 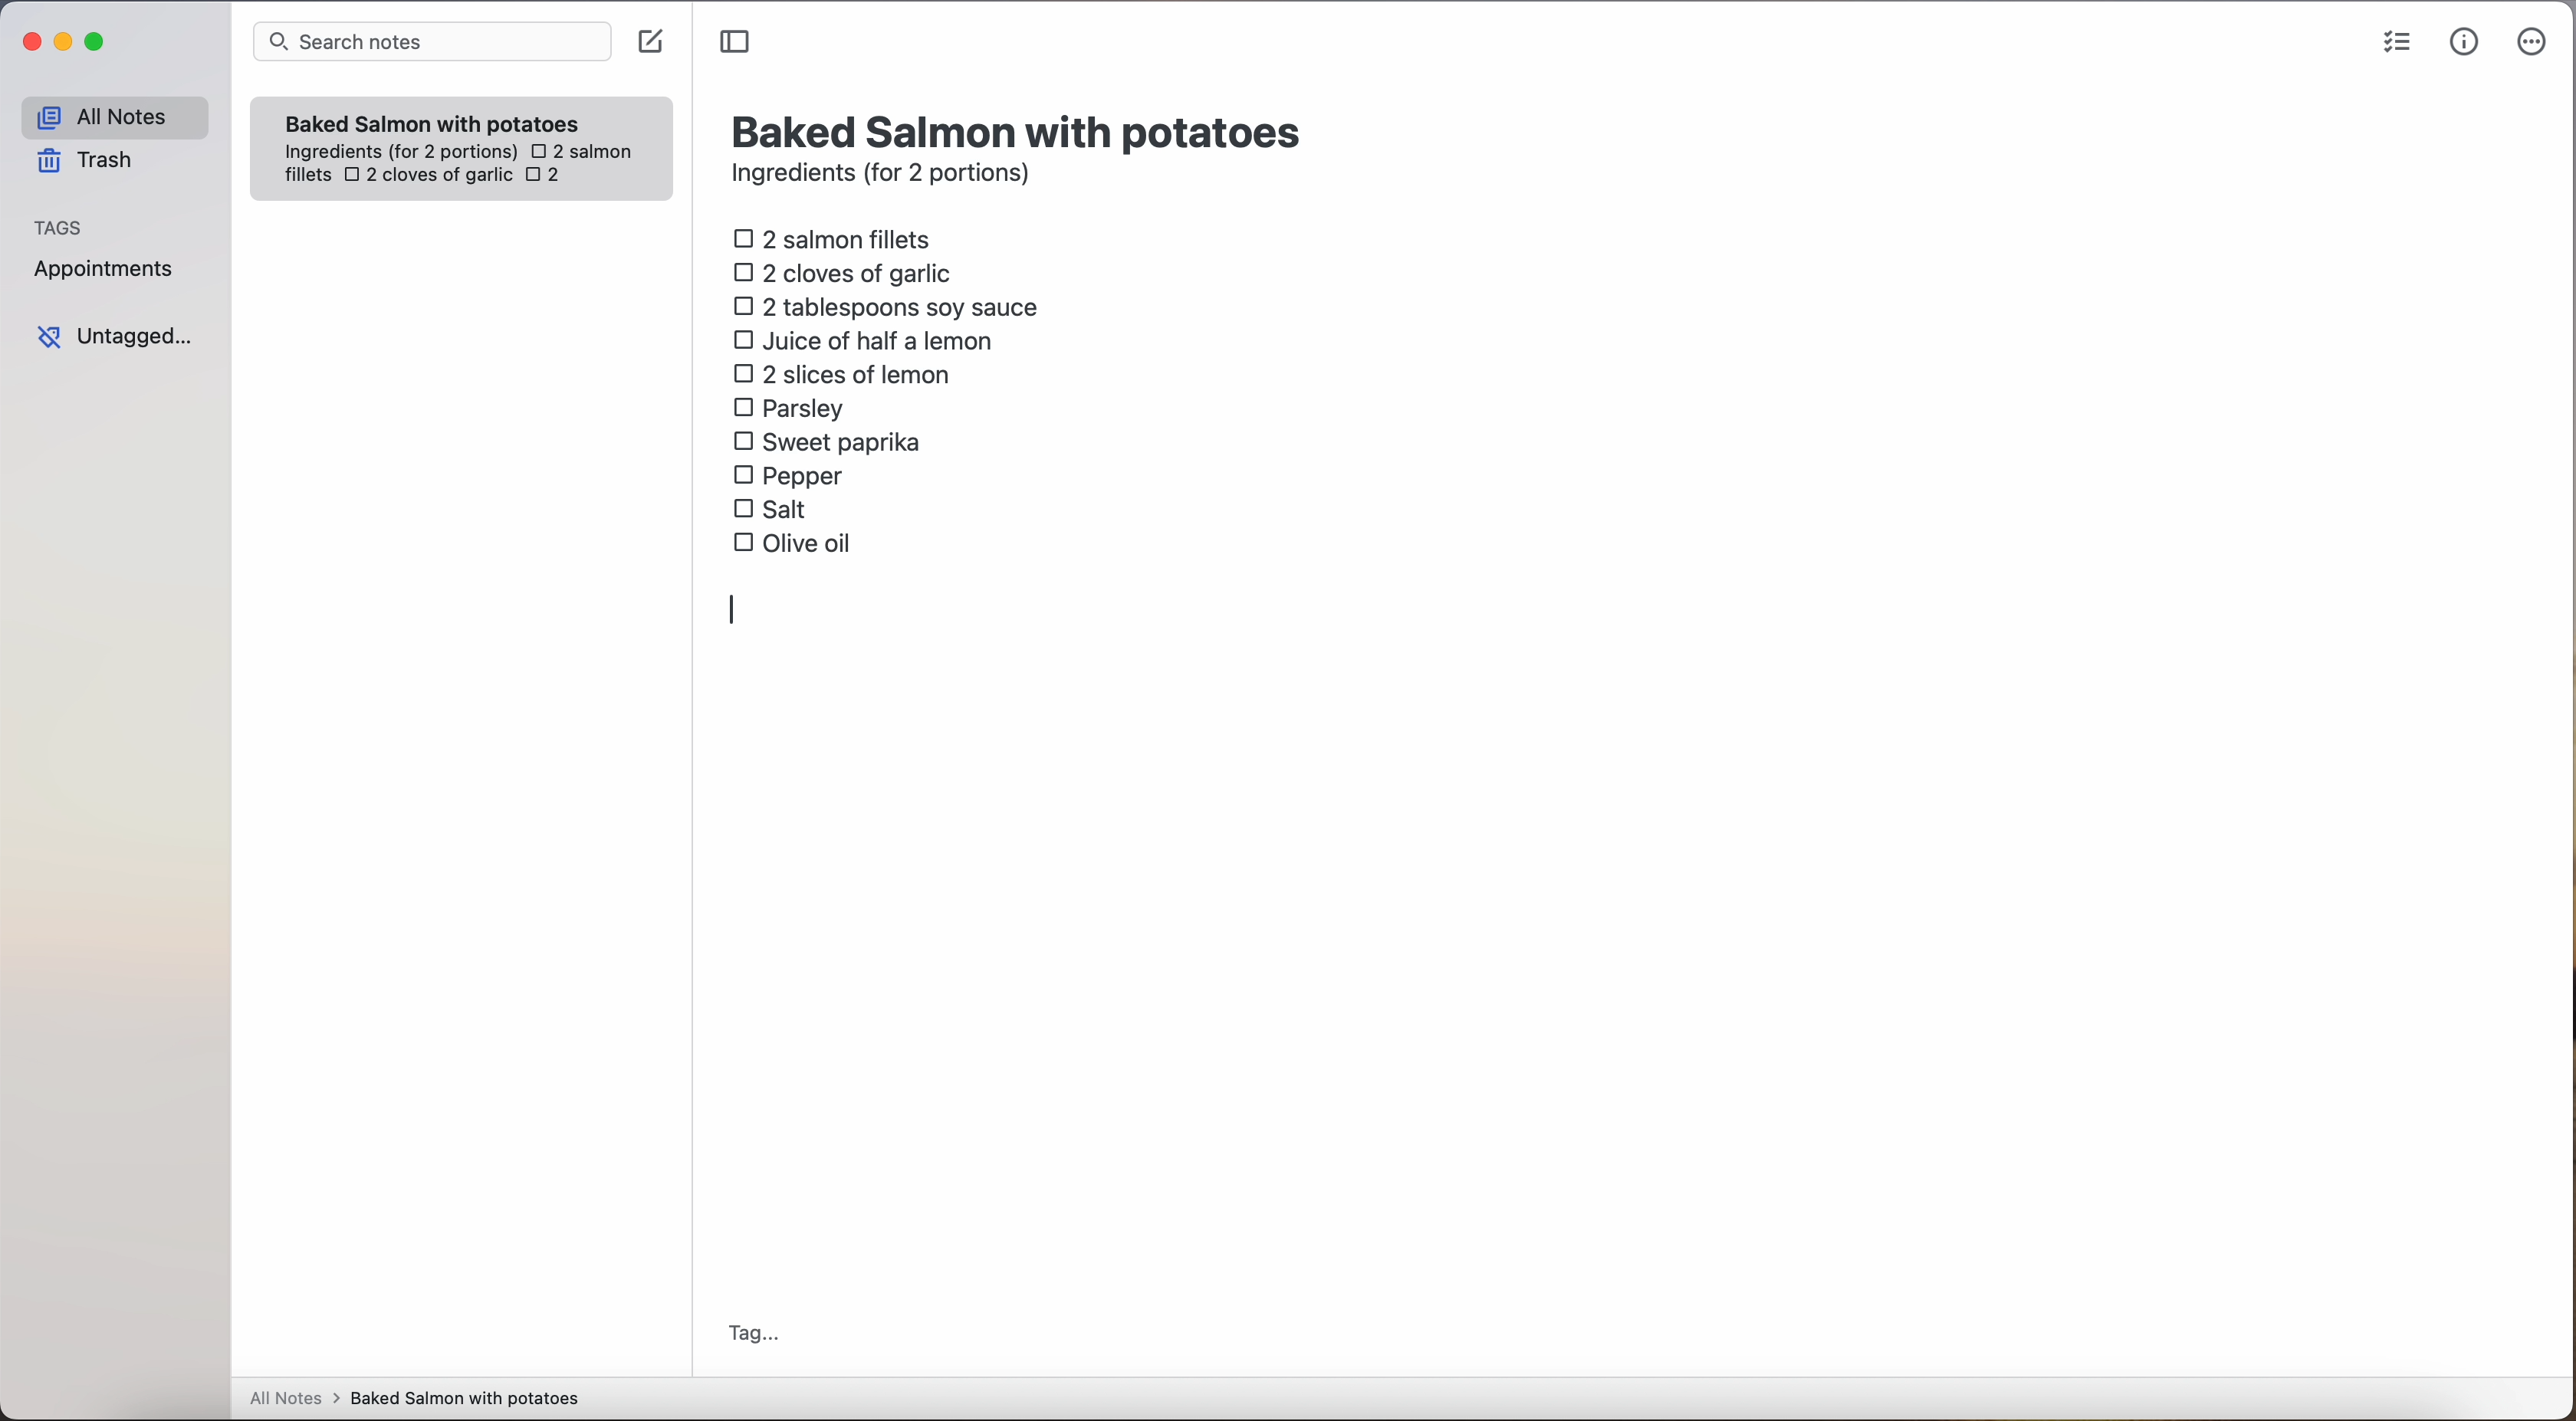 I want to click on toggle sidebar, so click(x=737, y=43).